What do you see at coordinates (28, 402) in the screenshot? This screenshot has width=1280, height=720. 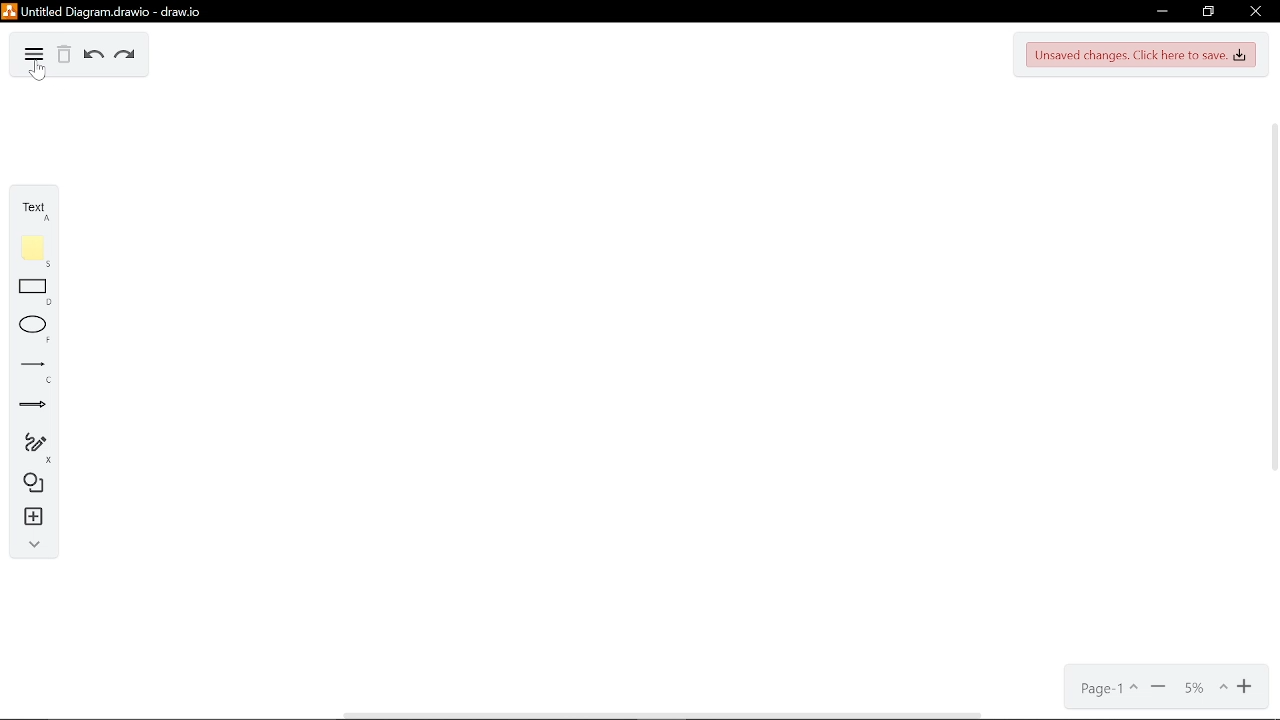 I see `Arrow` at bounding box center [28, 402].